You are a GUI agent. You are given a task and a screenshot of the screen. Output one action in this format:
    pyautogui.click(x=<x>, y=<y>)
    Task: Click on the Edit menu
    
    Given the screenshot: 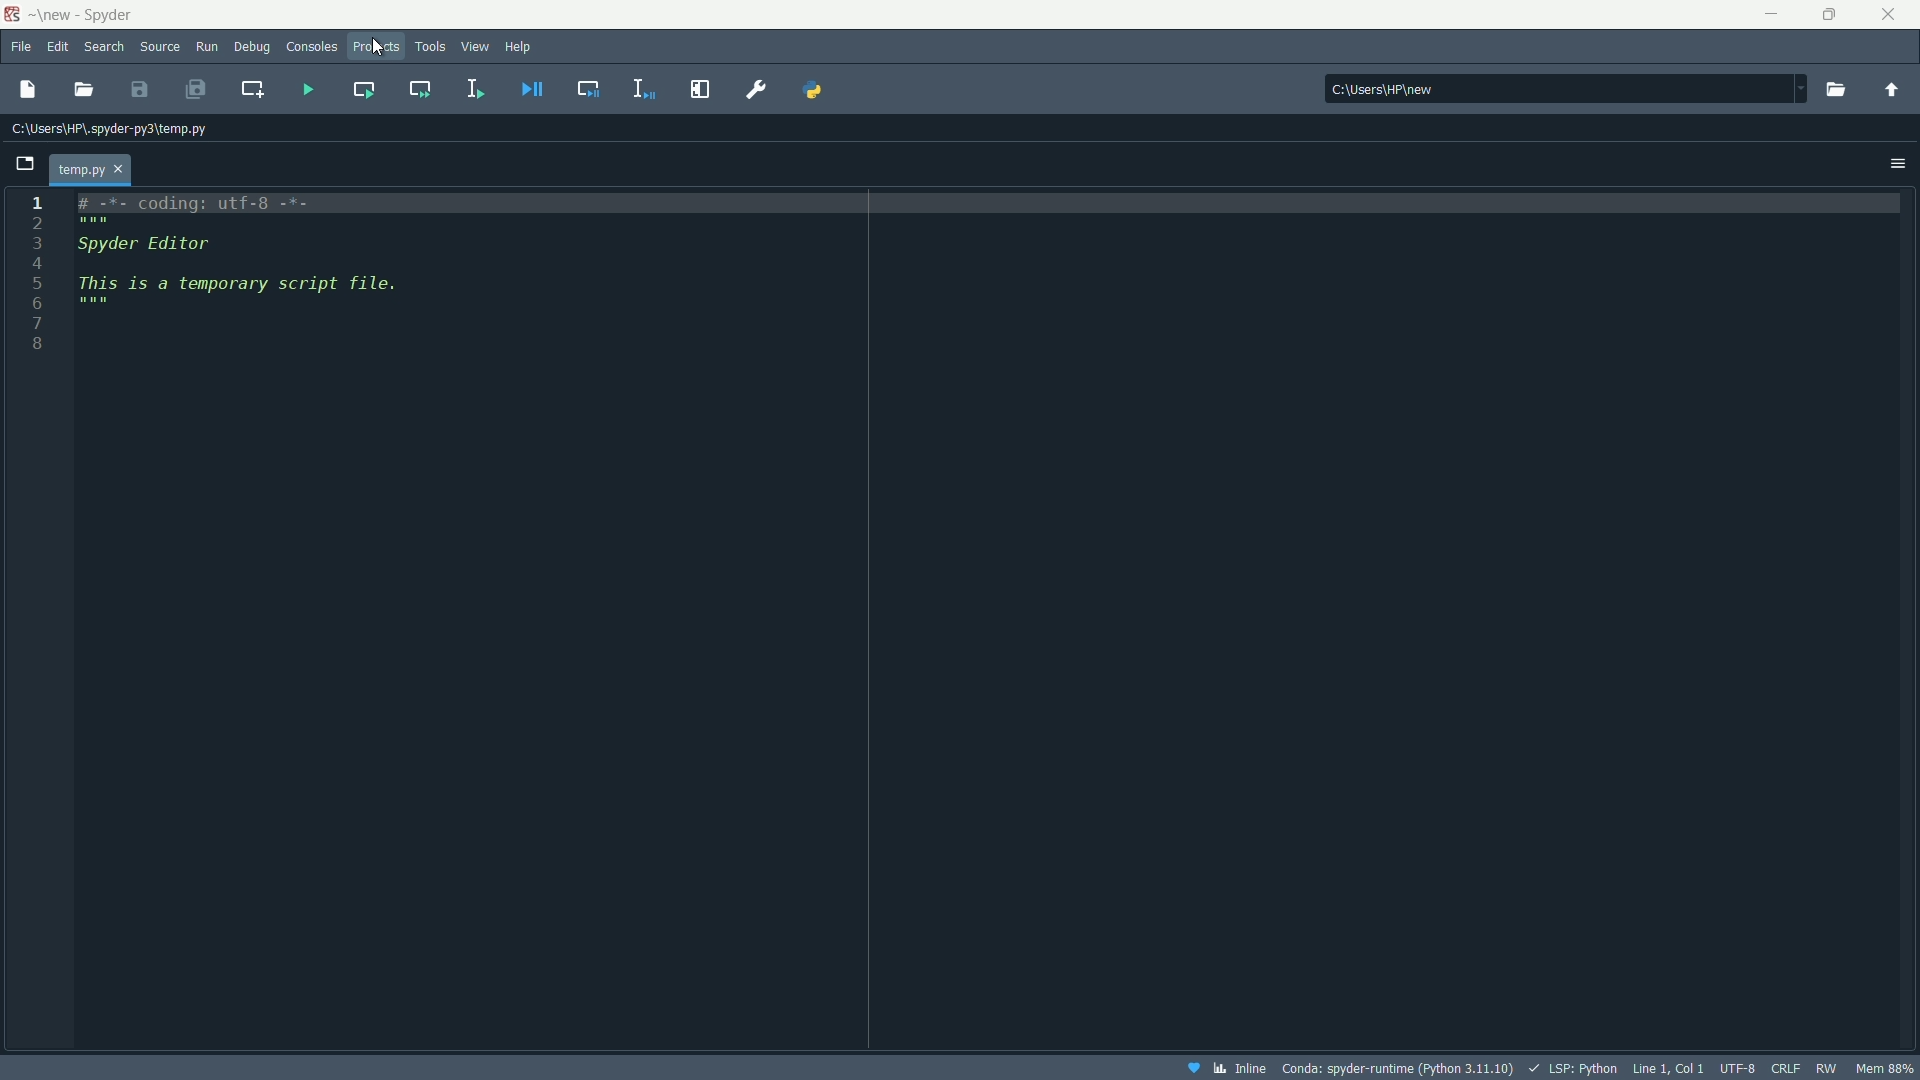 What is the action you would take?
    pyautogui.click(x=59, y=46)
    